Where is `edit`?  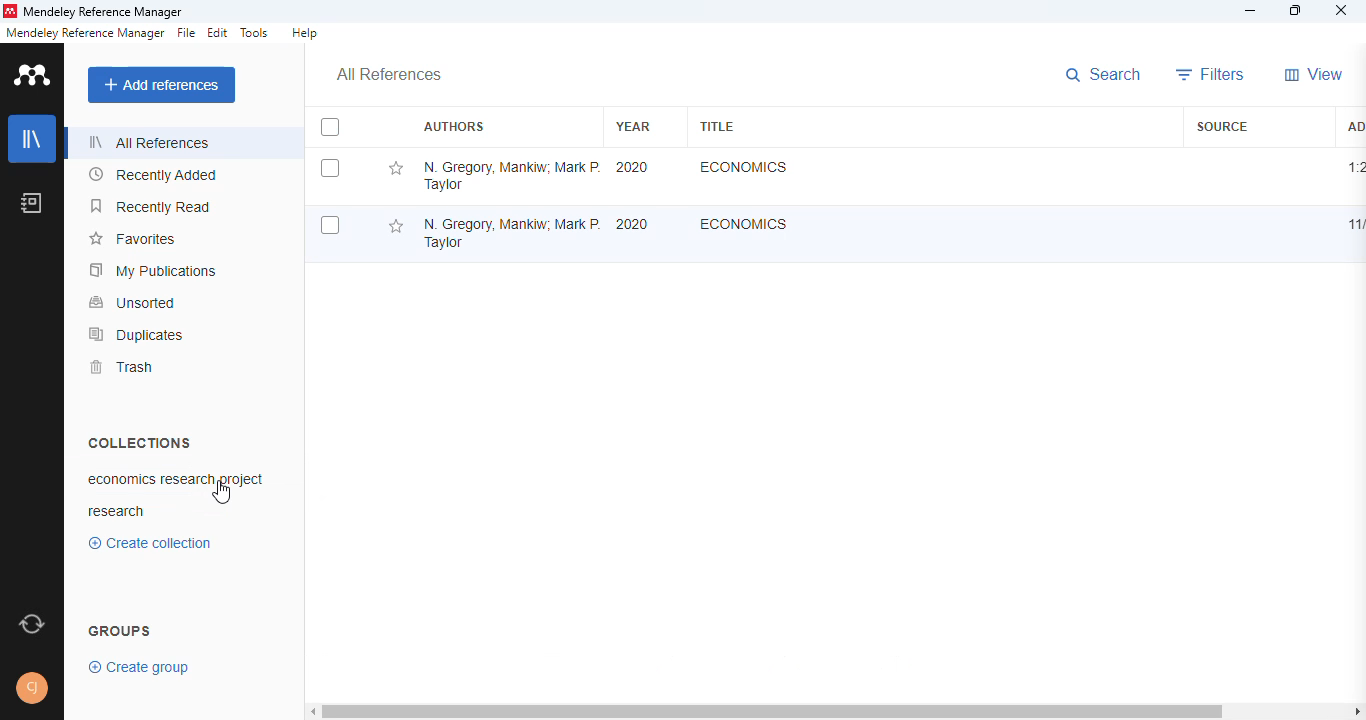 edit is located at coordinates (219, 33).